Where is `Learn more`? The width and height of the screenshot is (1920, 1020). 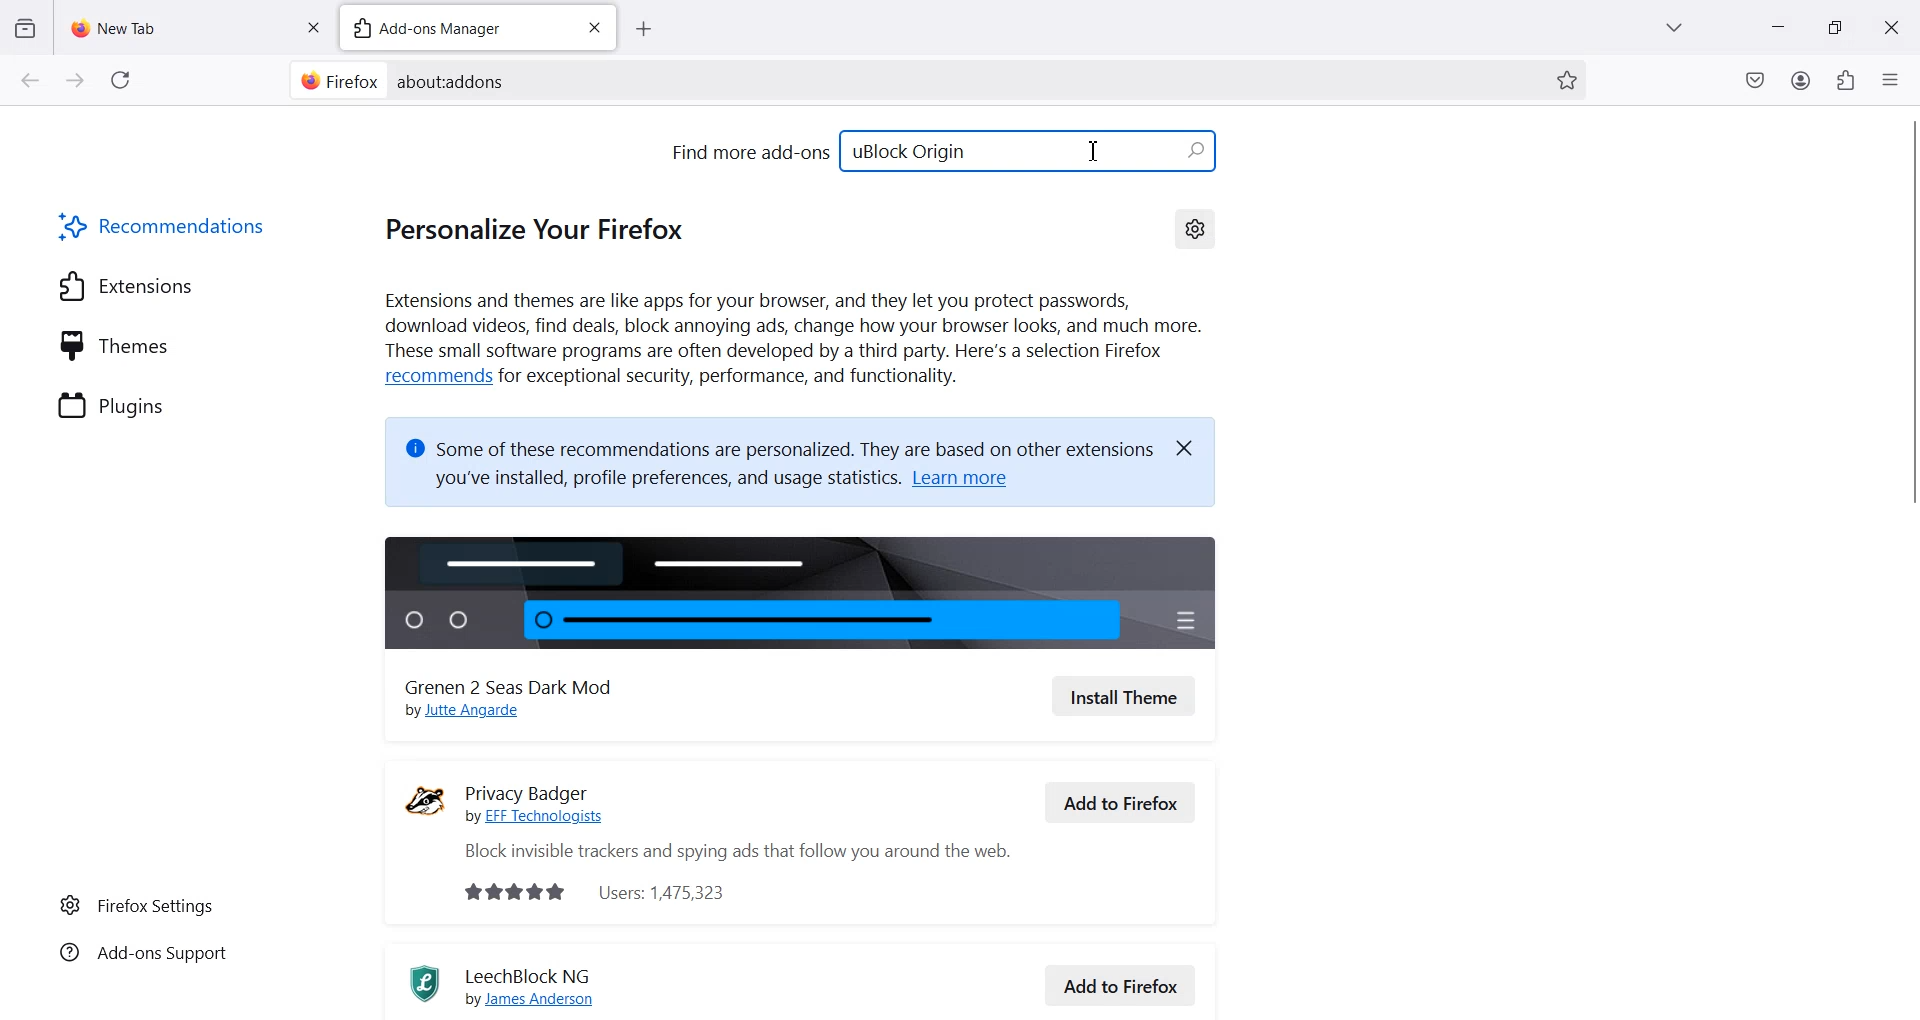 Learn more is located at coordinates (972, 482).